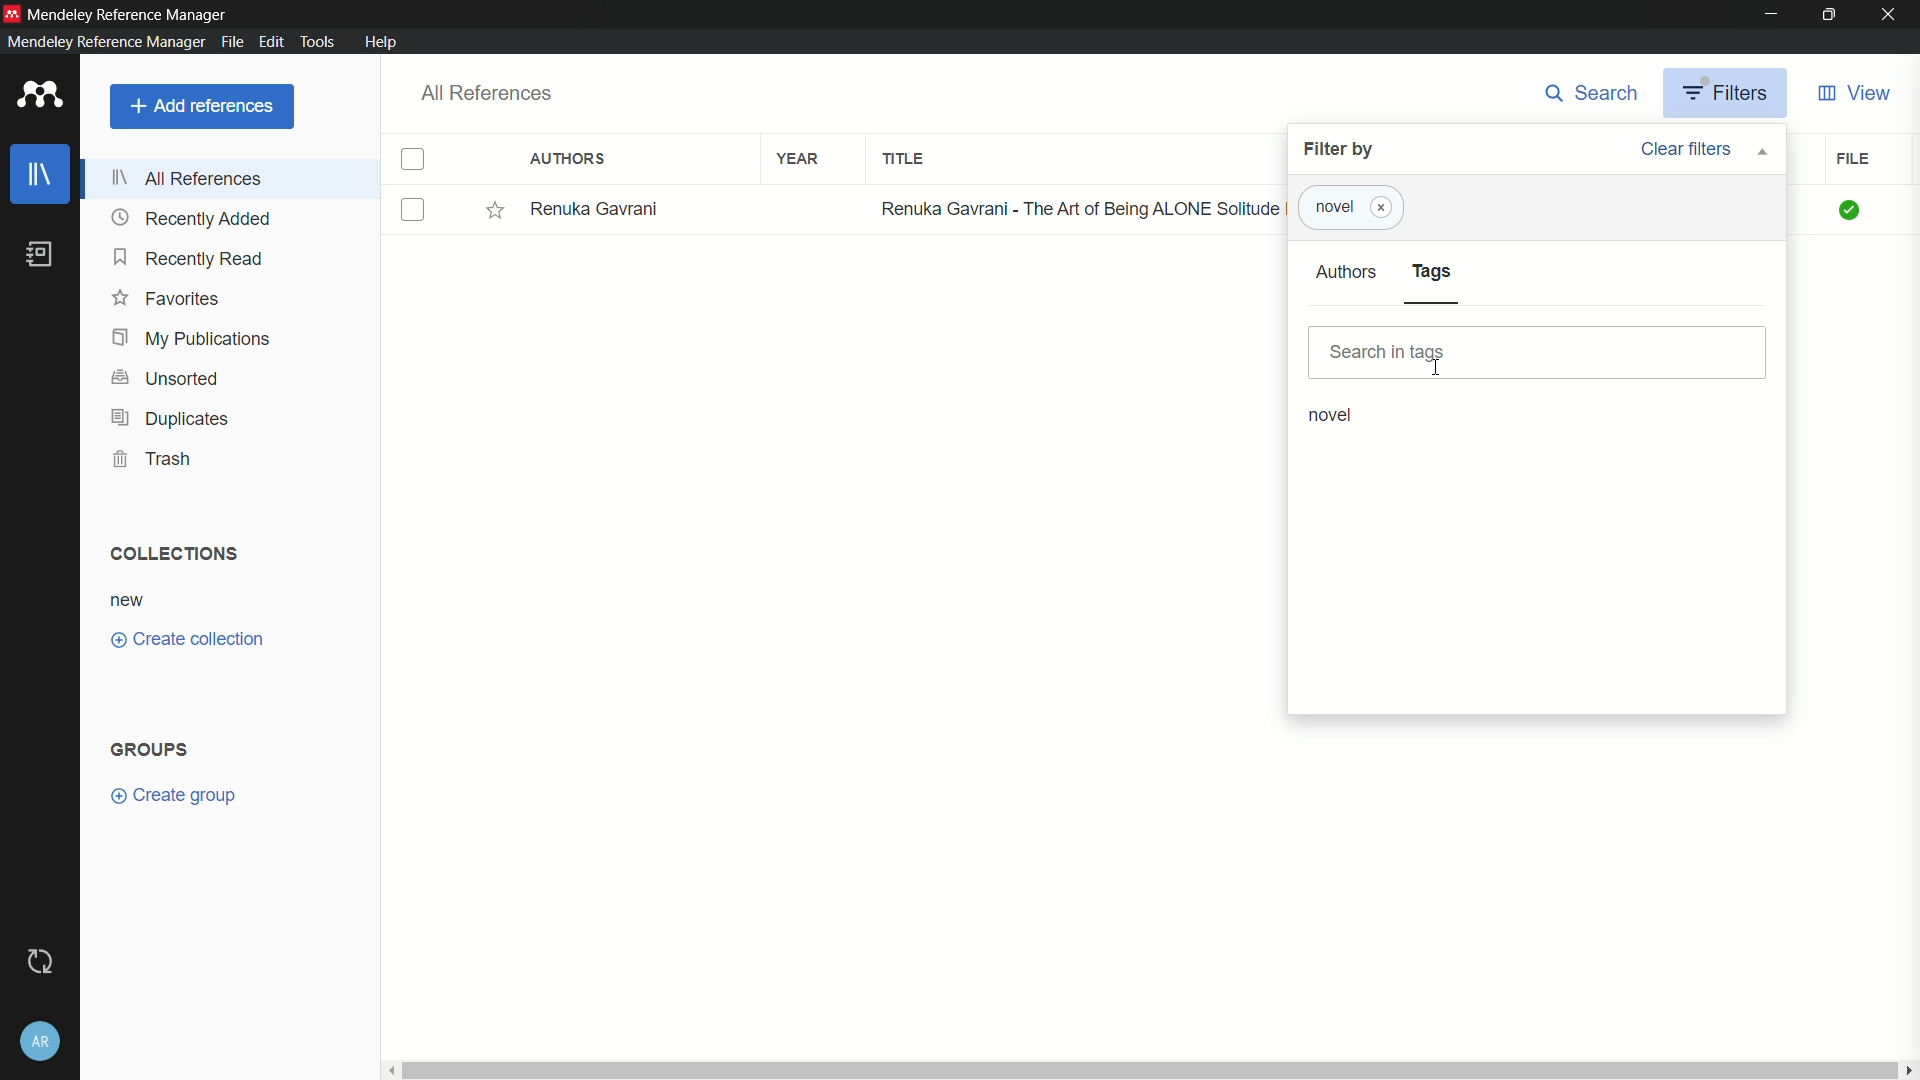  I want to click on minimize, so click(1769, 15).